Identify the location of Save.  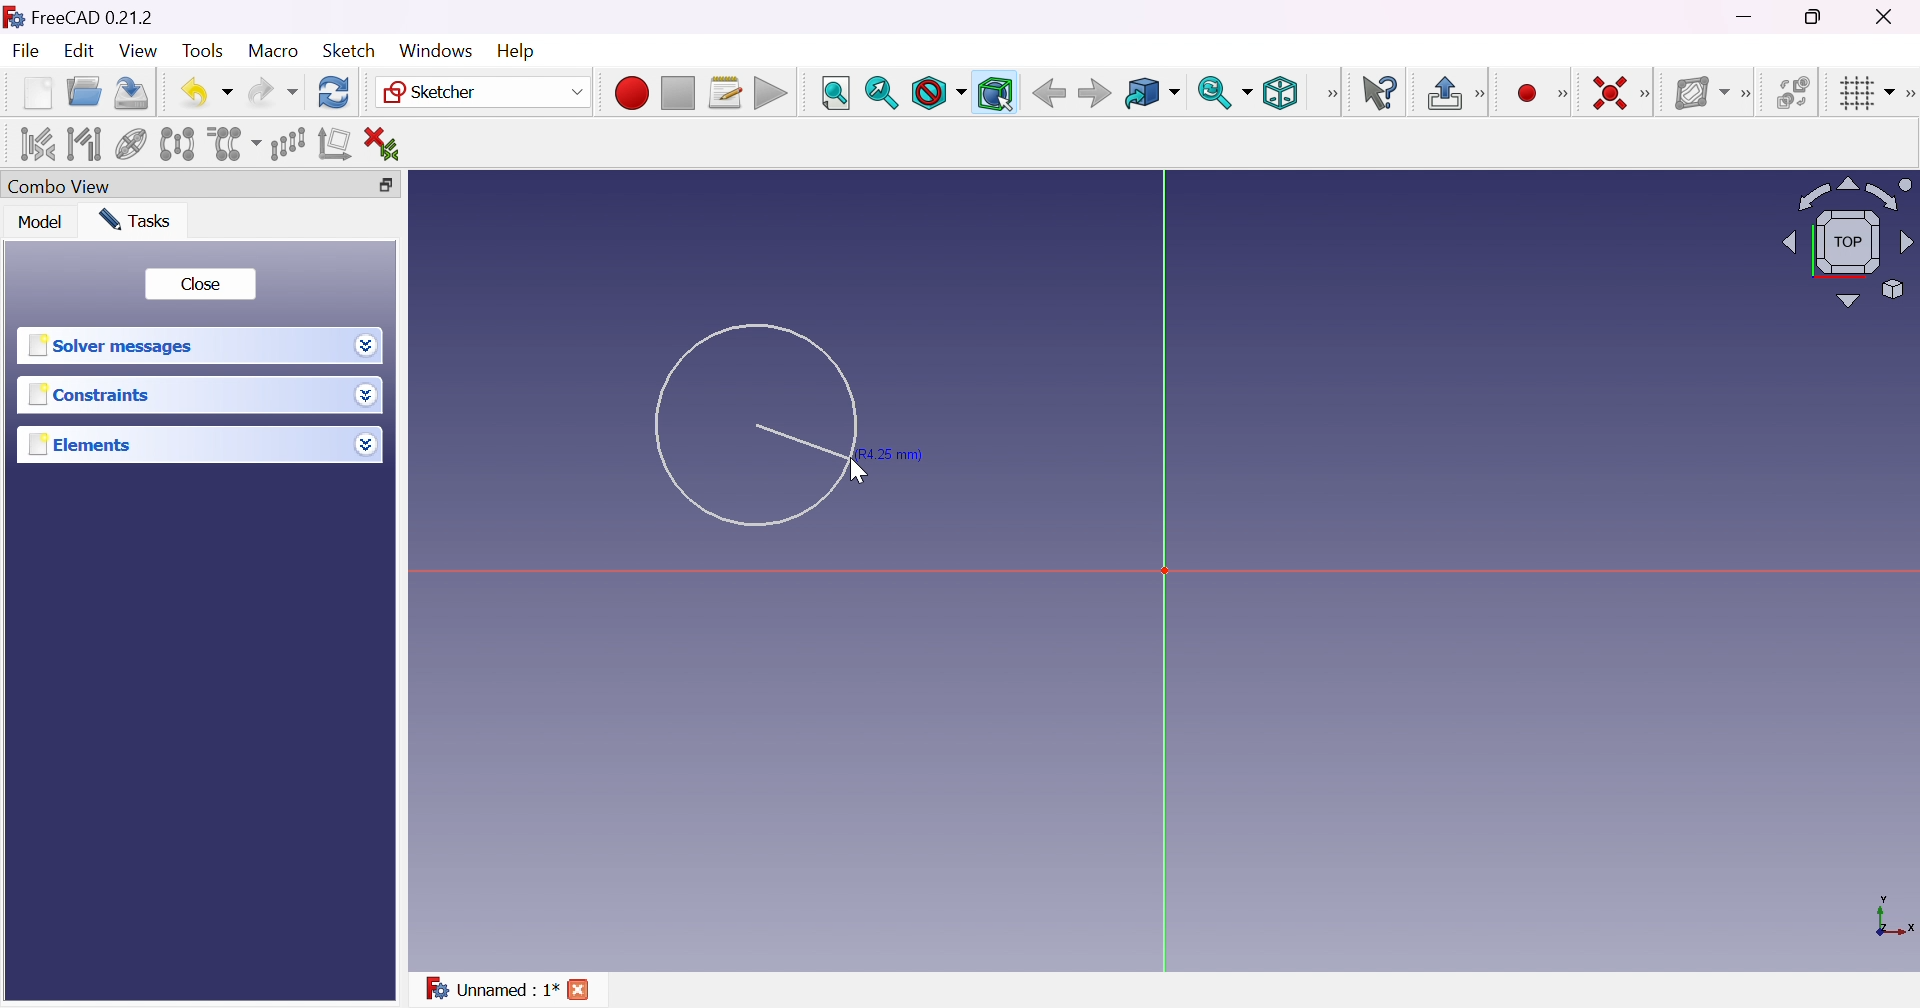
(129, 92).